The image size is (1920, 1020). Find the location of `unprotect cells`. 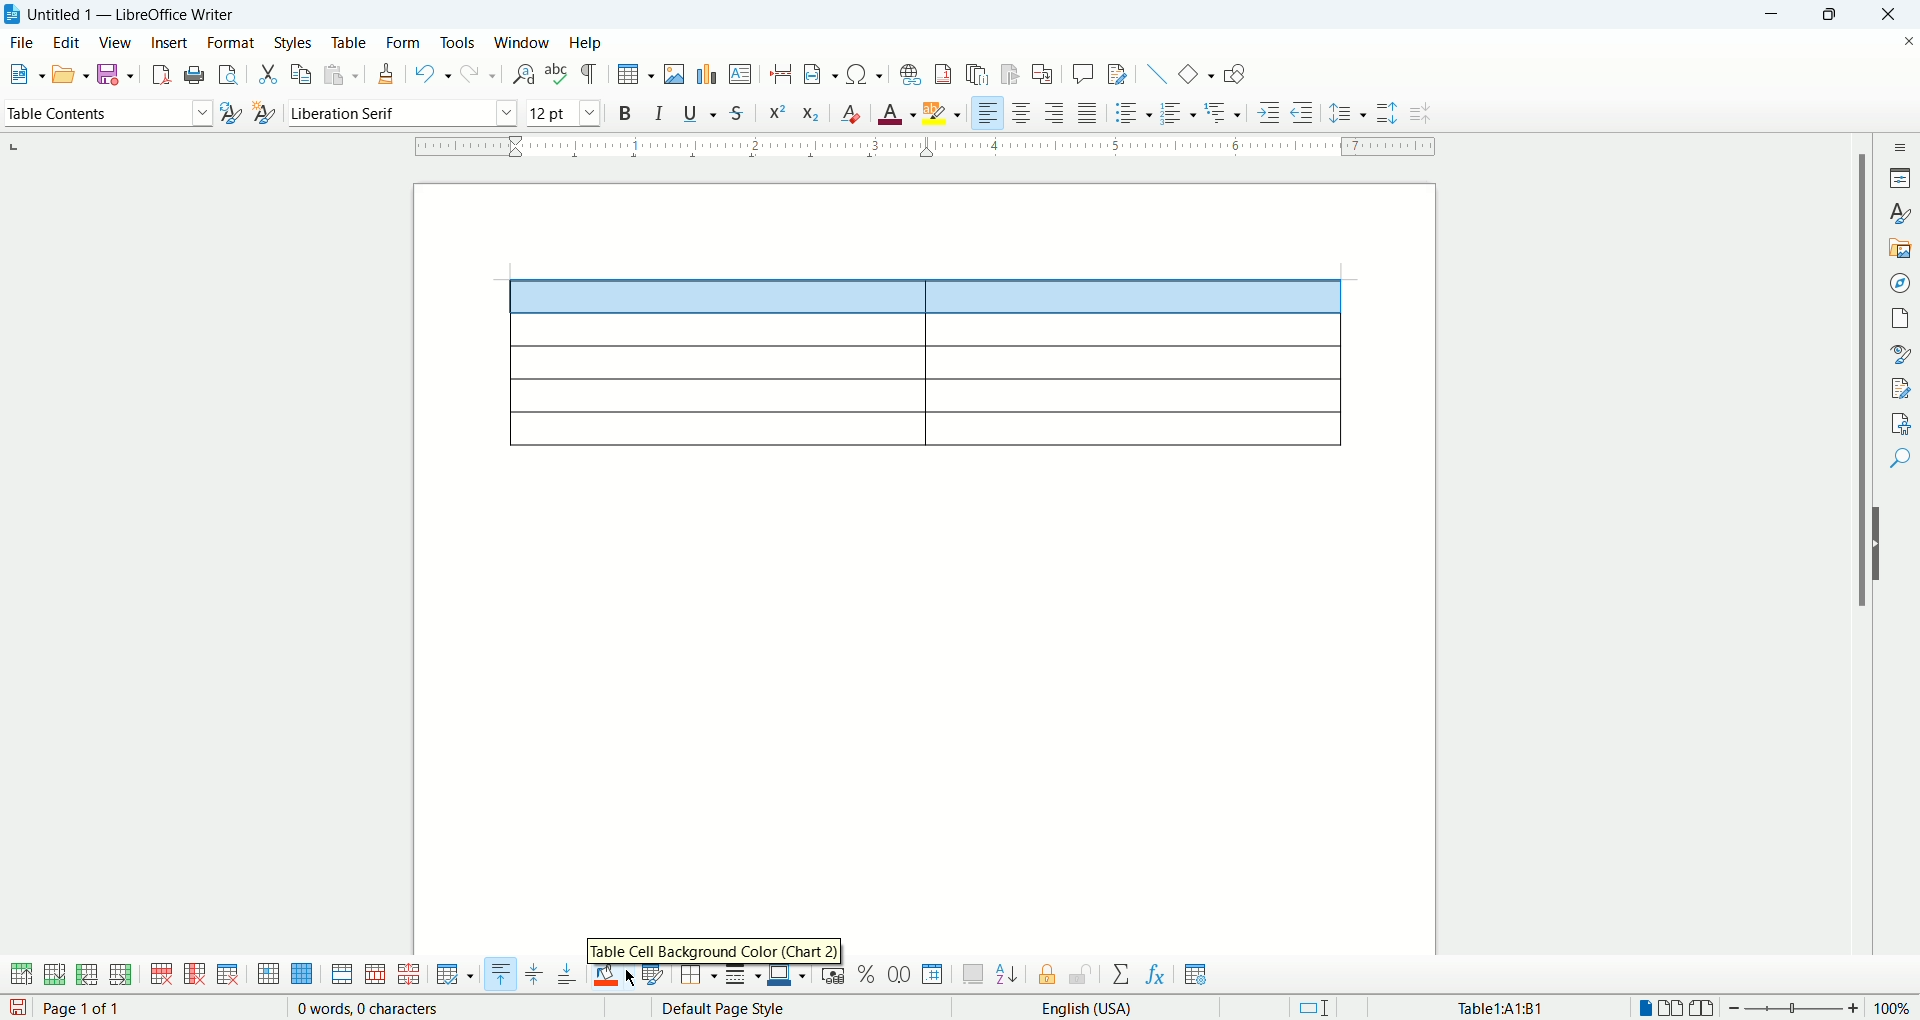

unprotect cells is located at coordinates (1080, 975).